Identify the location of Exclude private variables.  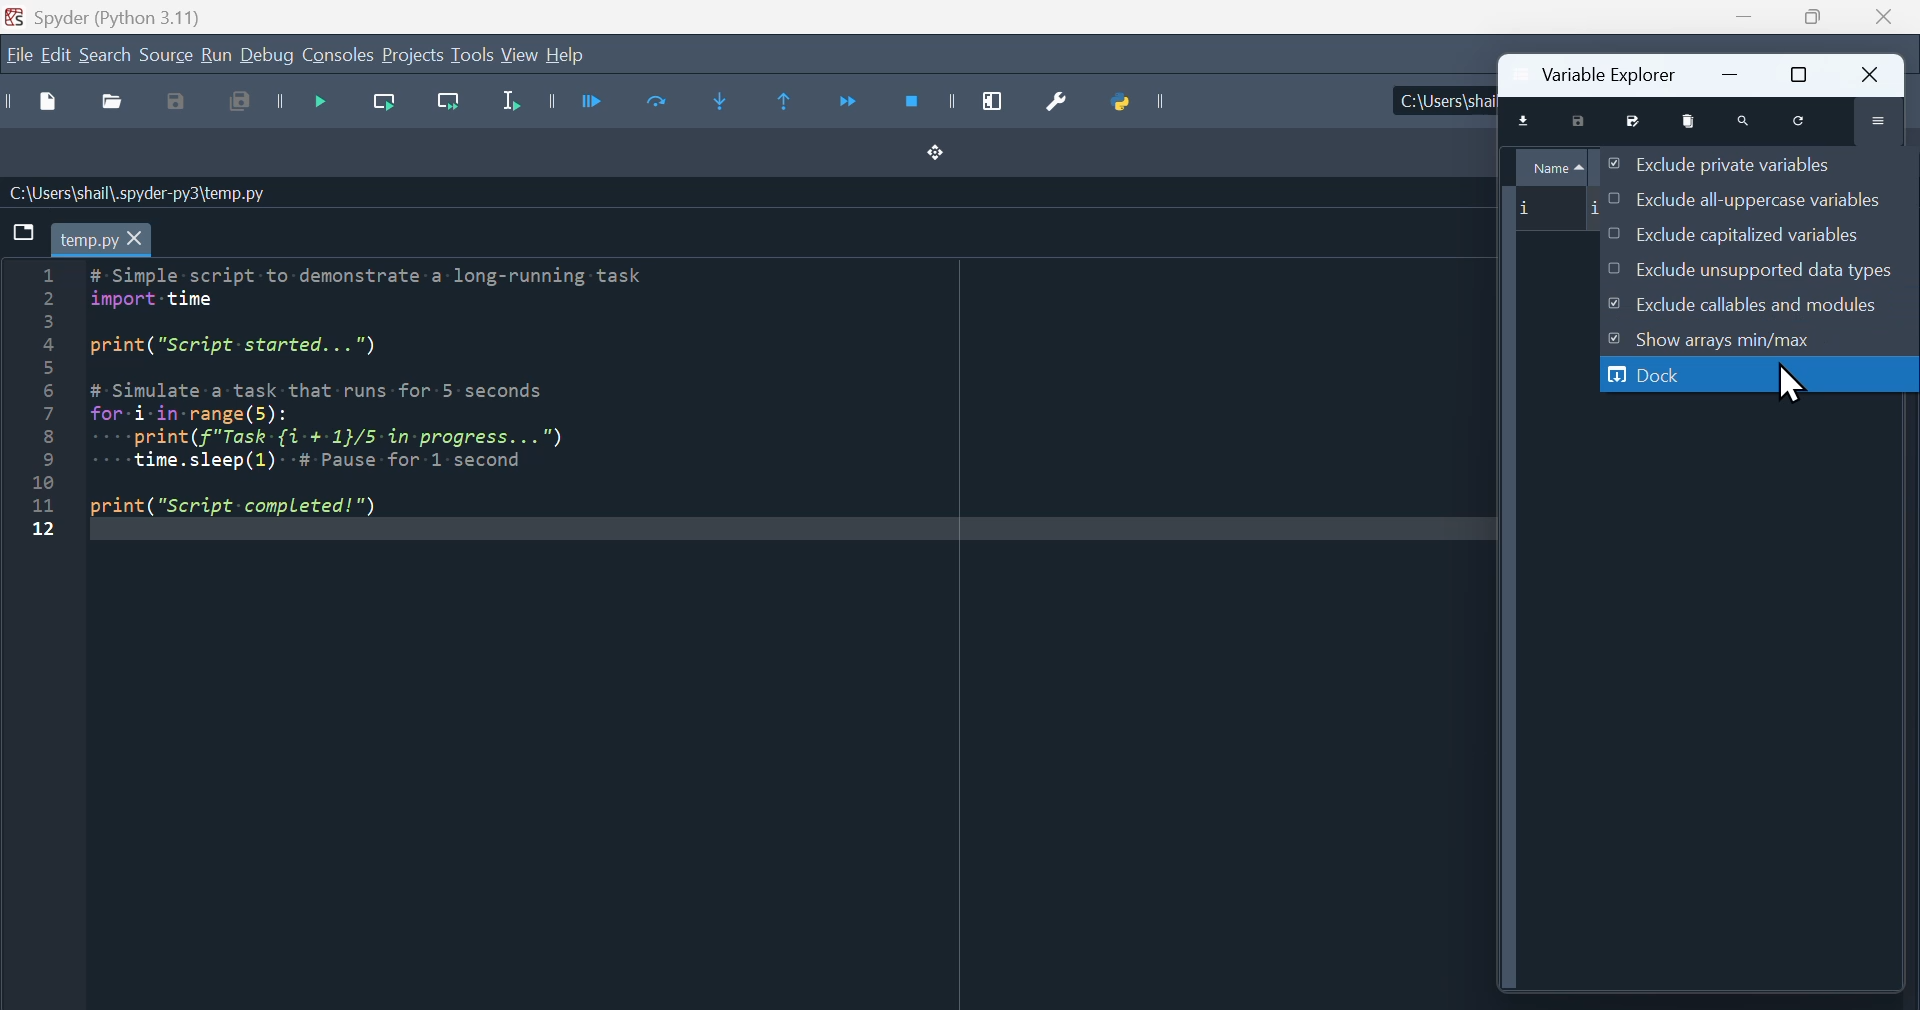
(1717, 162).